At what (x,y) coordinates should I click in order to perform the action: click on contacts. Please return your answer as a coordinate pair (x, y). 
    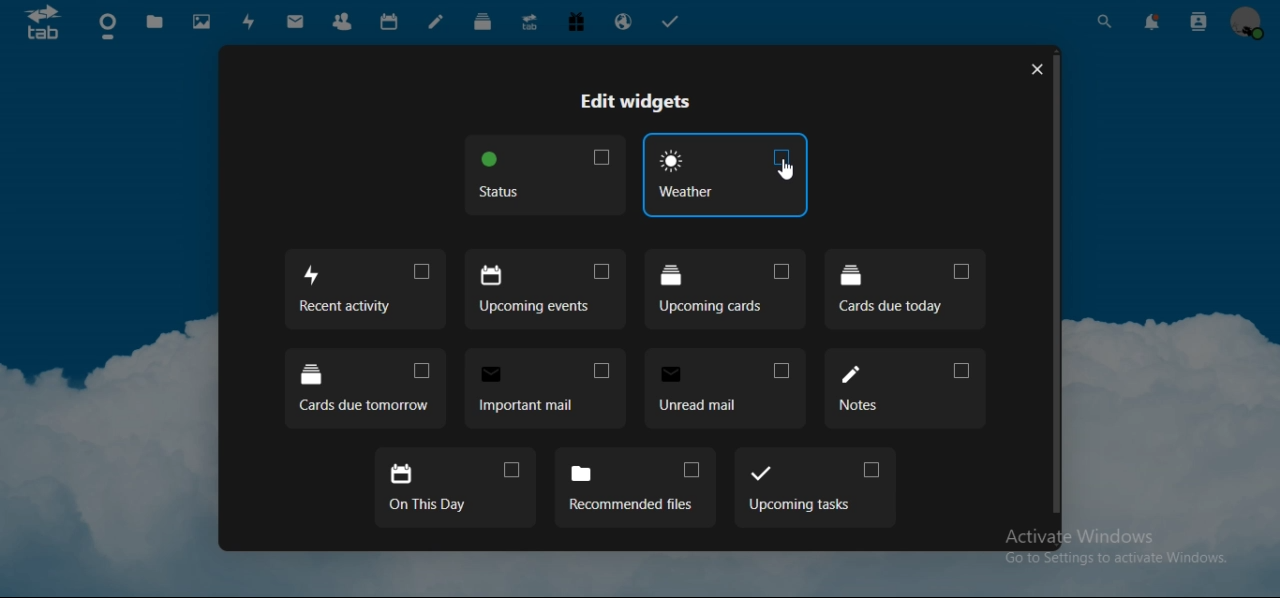
    Looking at the image, I should click on (342, 21).